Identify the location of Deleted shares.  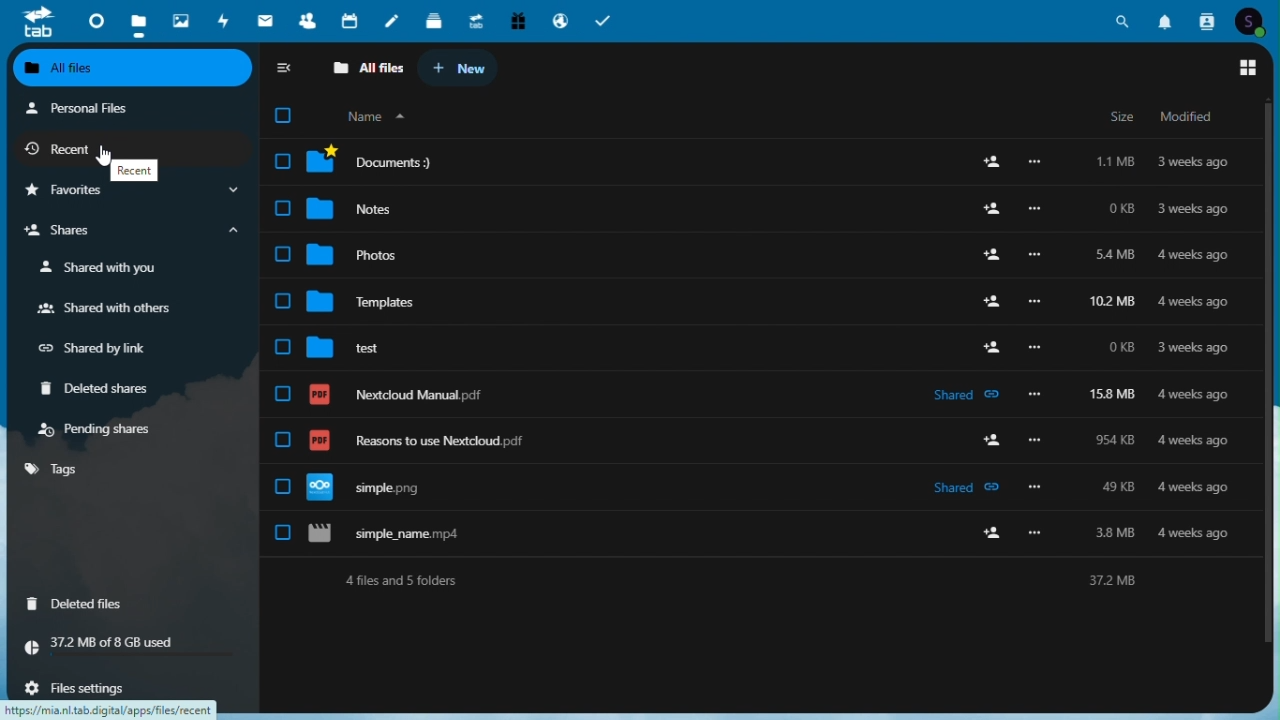
(93, 389).